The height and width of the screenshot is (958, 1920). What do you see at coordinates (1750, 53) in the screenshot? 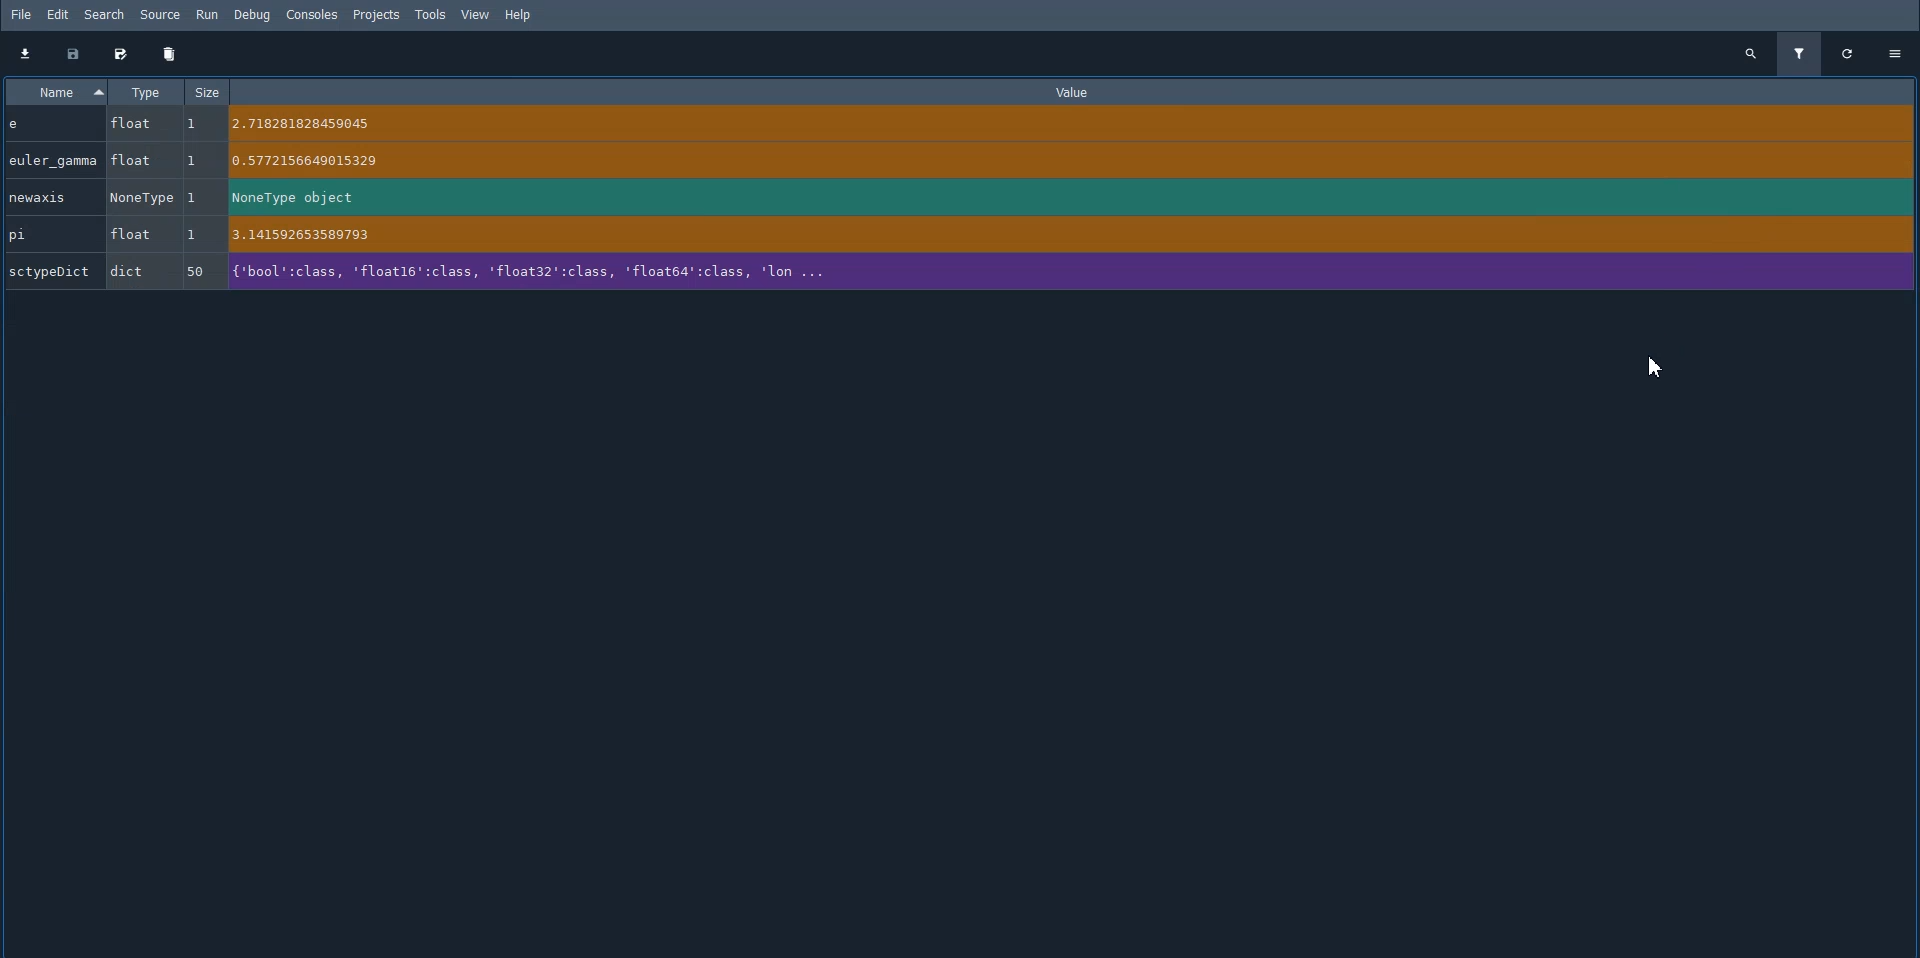
I see `Search Variables` at bounding box center [1750, 53].